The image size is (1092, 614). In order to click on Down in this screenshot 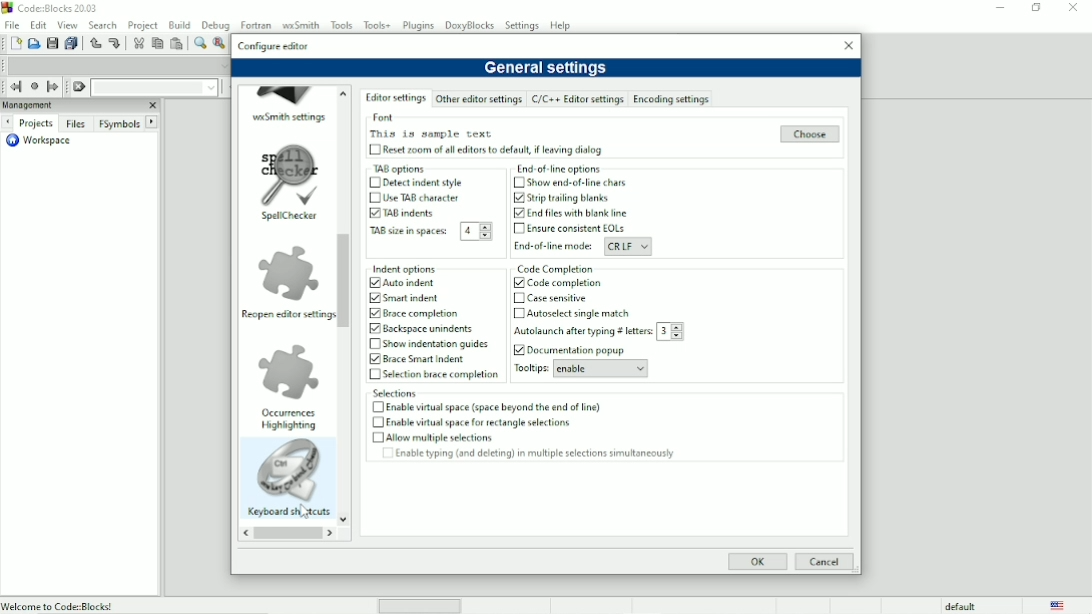, I will do `click(344, 521)`.